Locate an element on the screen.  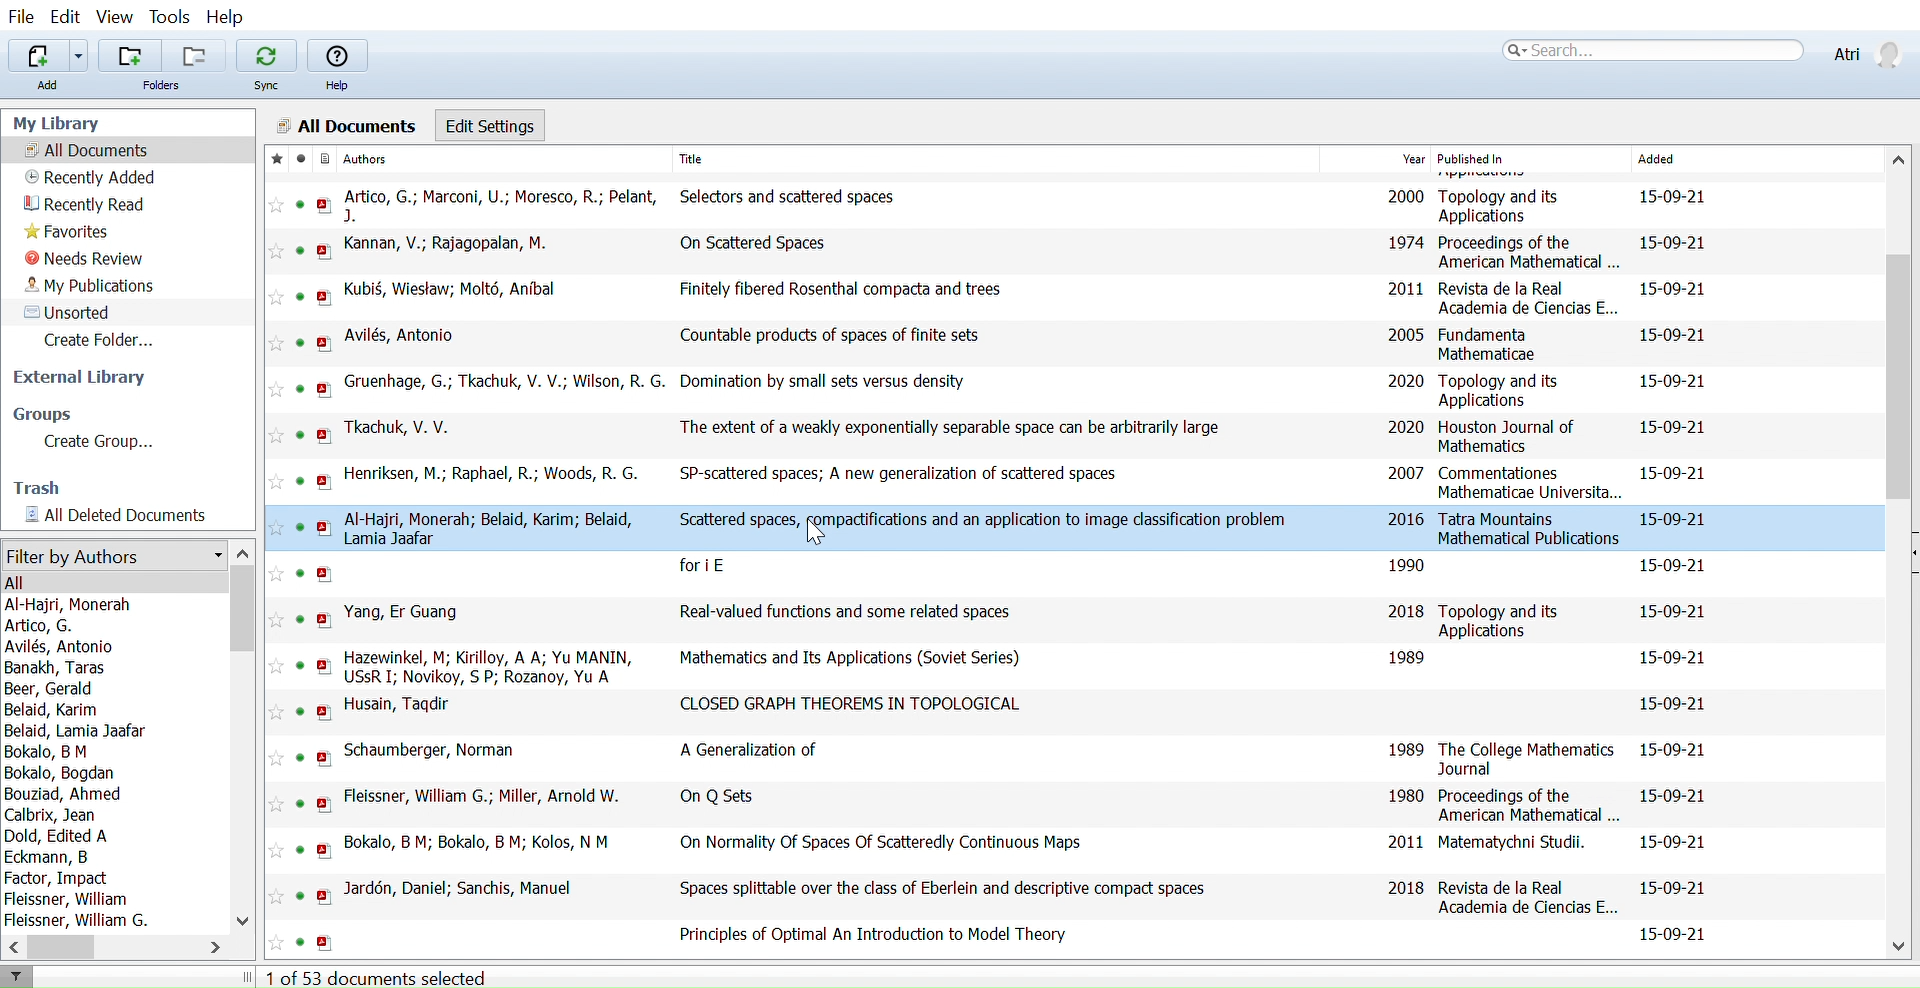
_ Fleissner, William G.: Miller, Arnold W. is located at coordinates (487, 795).